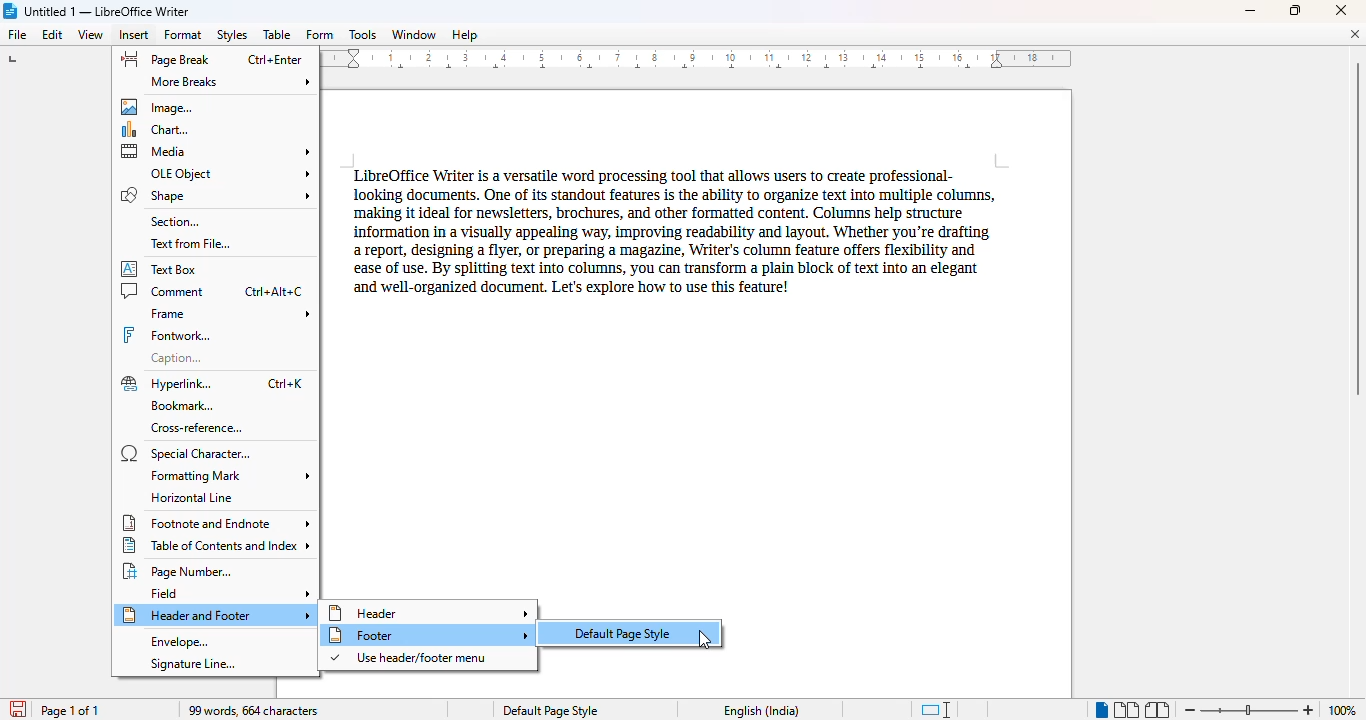 This screenshot has height=720, width=1366. I want to click on help, so click(464, 35).